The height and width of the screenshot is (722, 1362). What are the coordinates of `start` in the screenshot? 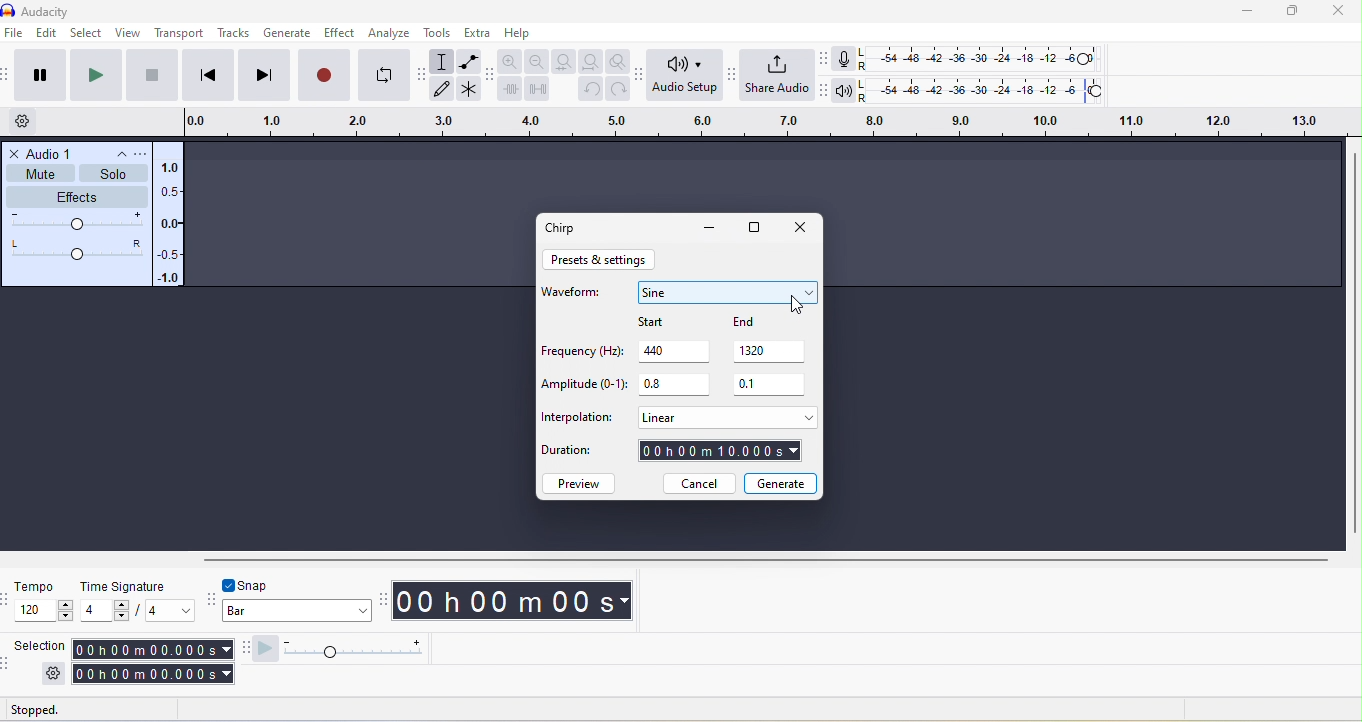 It's located at (670, 320).